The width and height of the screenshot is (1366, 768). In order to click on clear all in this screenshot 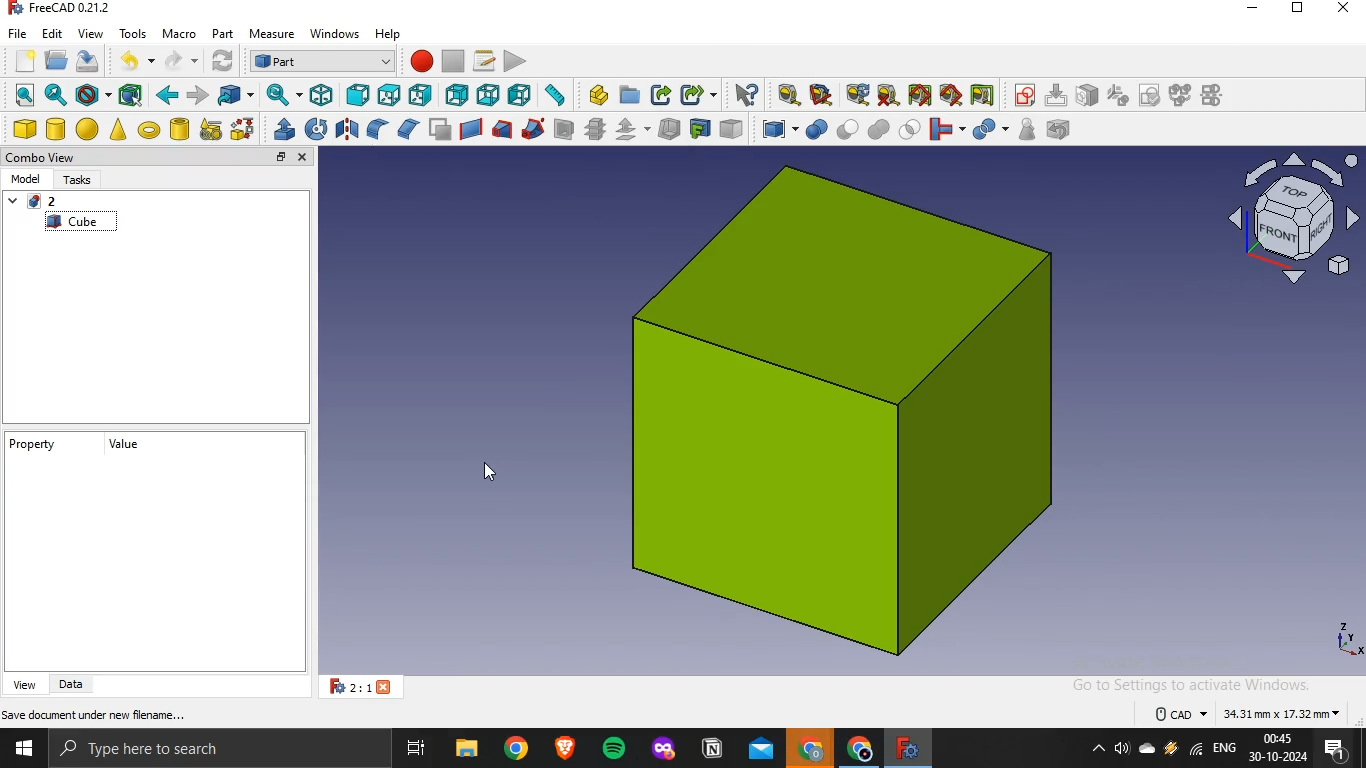, I will do `click(889, 95)`.